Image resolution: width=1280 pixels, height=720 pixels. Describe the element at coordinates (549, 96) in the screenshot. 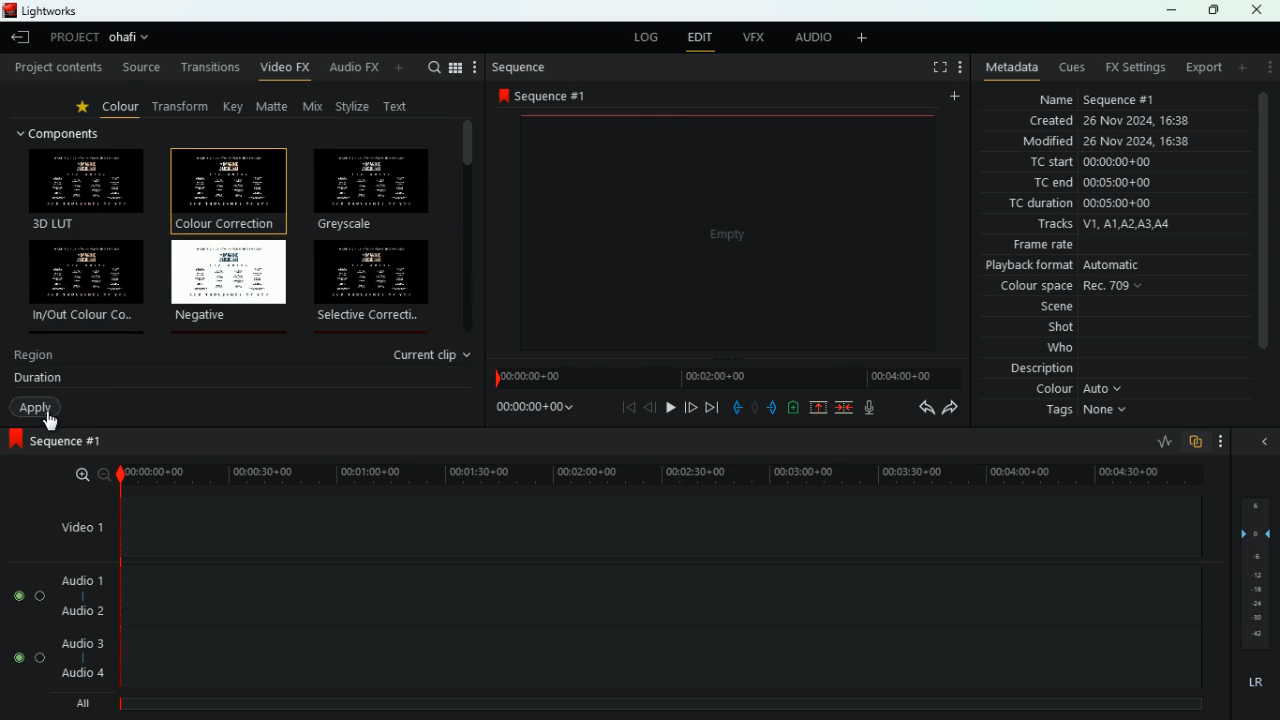

I see `sequence` at that location.